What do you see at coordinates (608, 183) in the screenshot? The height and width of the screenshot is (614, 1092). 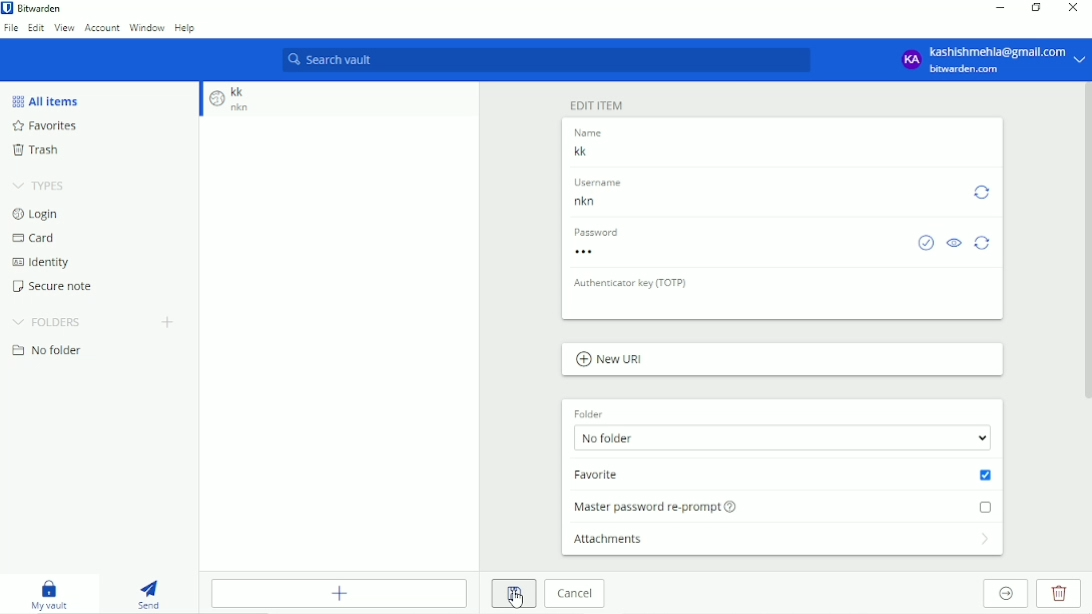 I see `username label` at bounding box center [608, 183].